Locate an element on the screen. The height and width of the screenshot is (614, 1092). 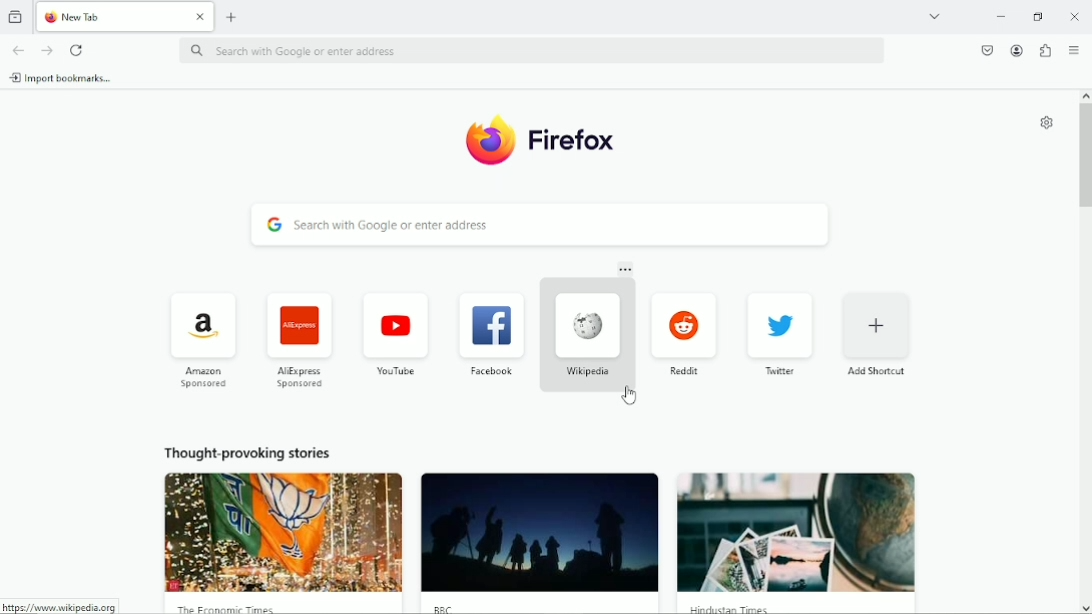
Search with google or enter address is located at coordinates (542, 225).